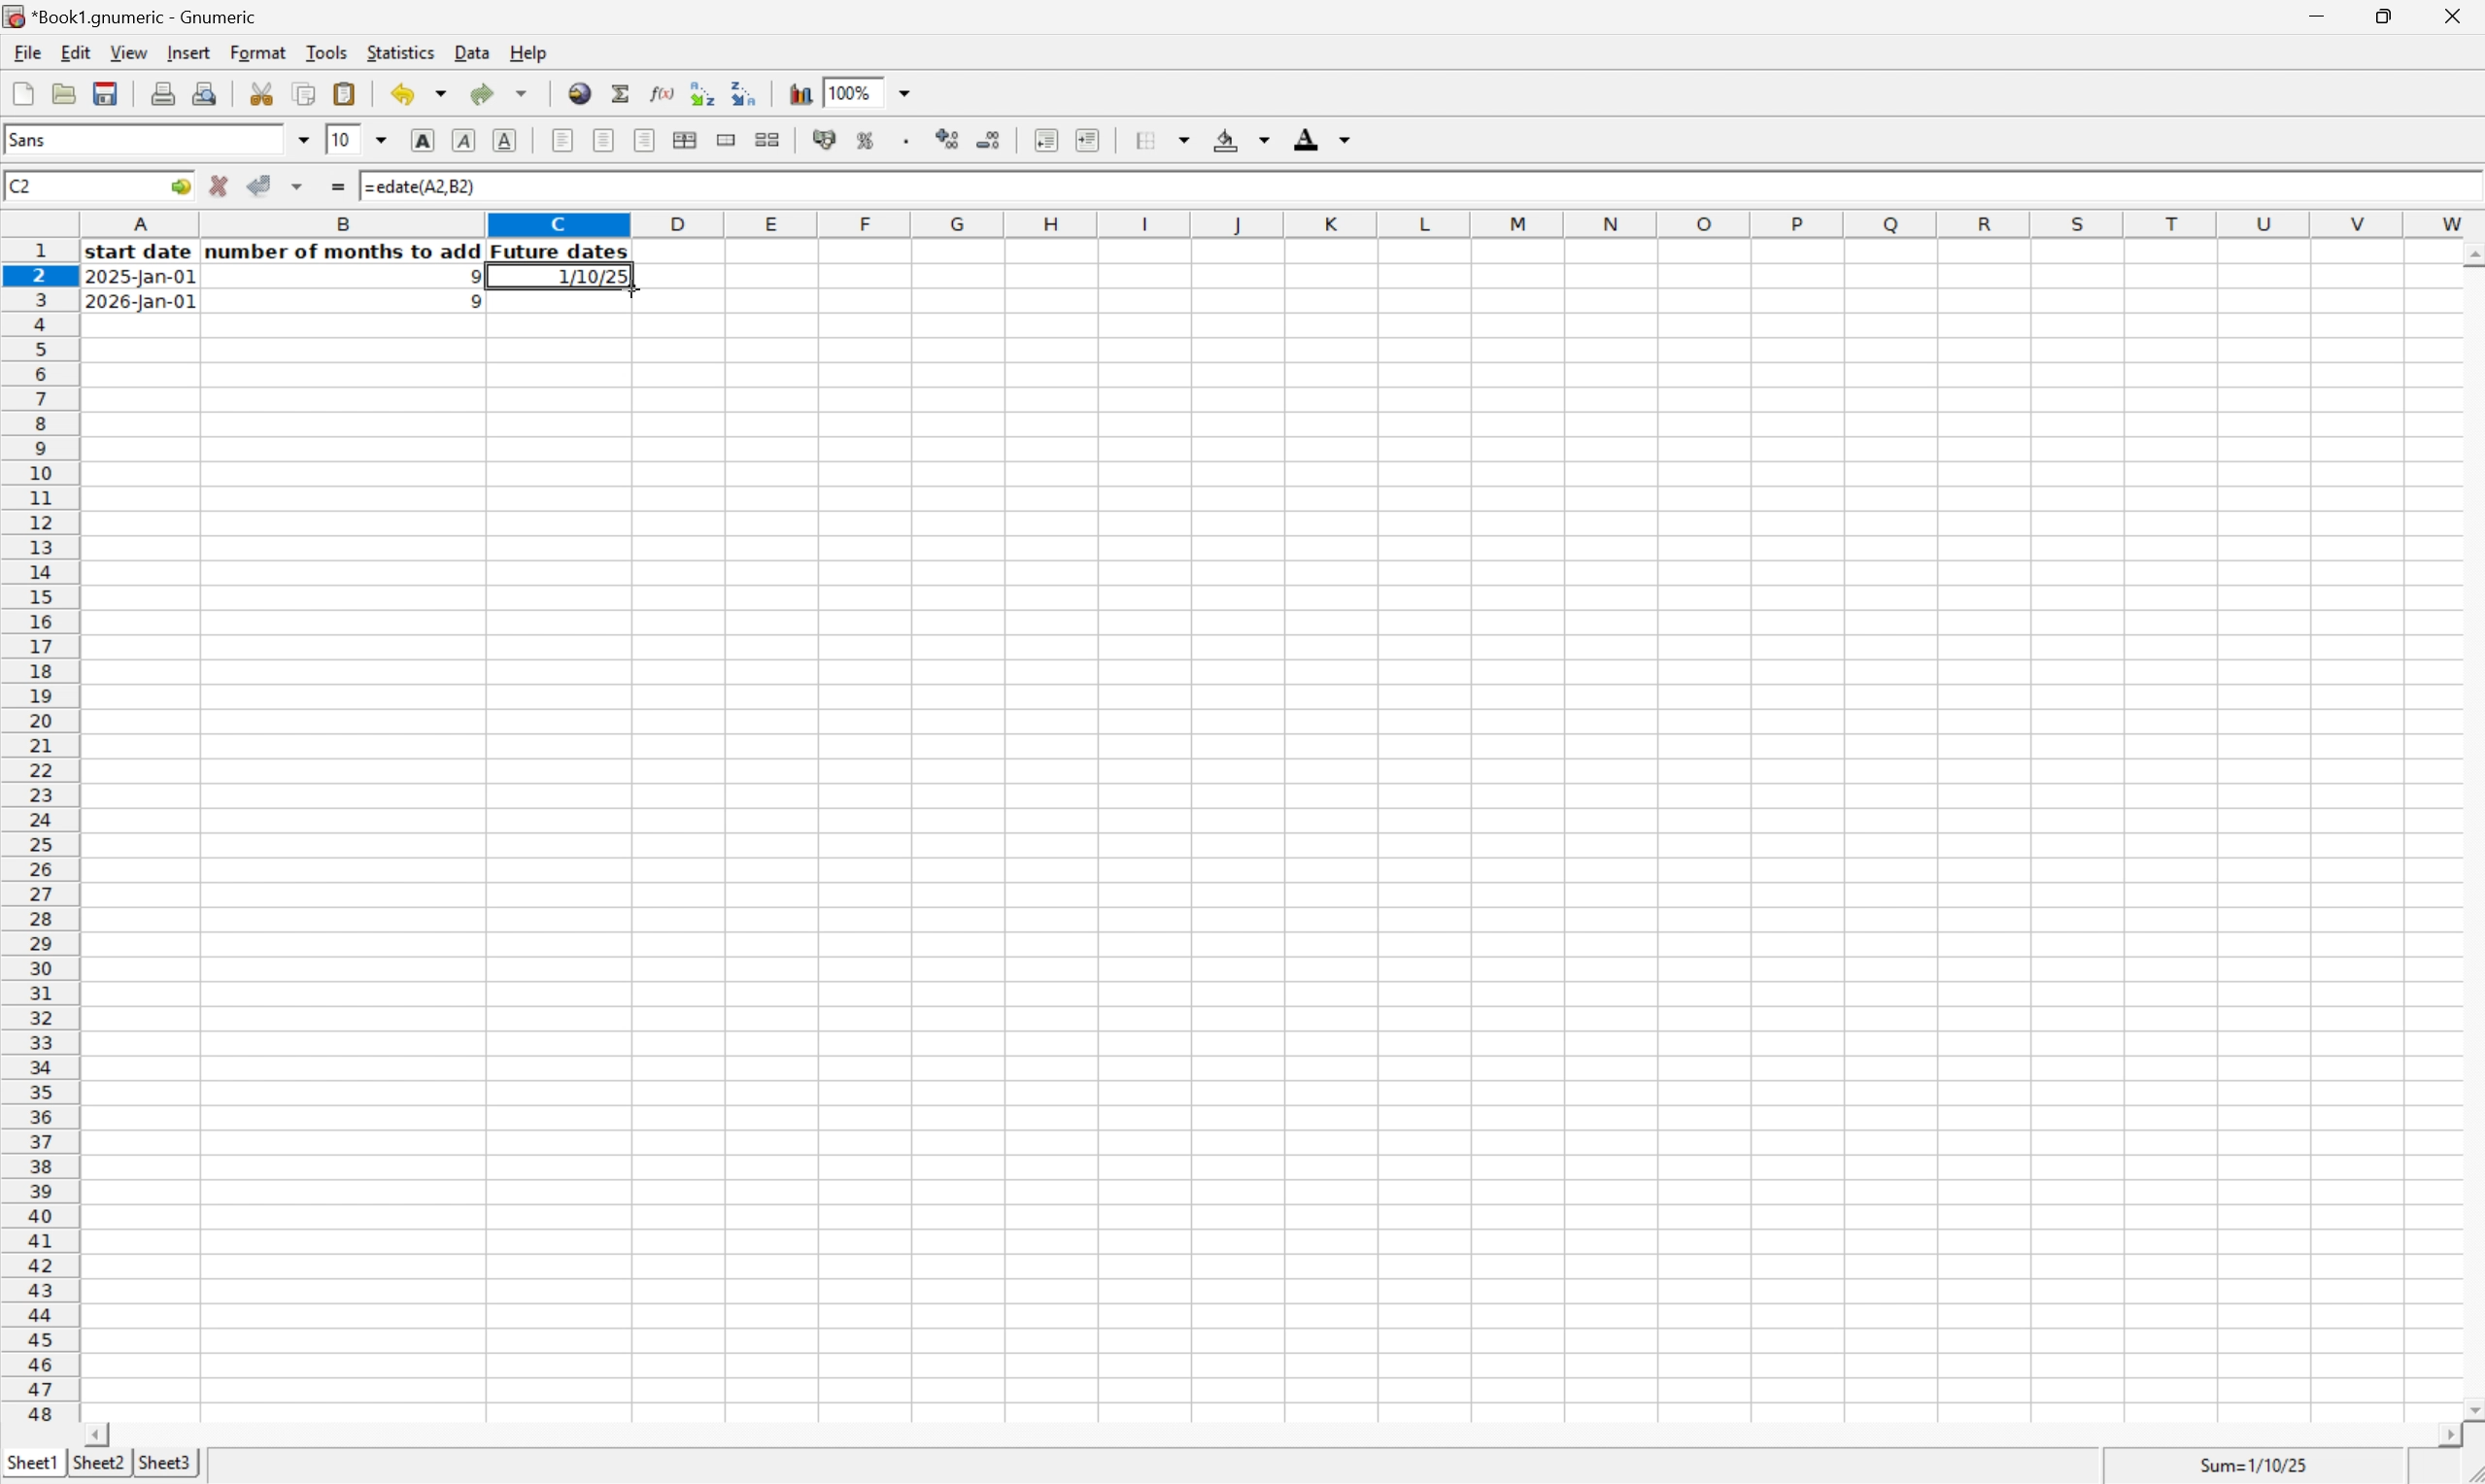  I want to click on Edit, so click(76, 51).